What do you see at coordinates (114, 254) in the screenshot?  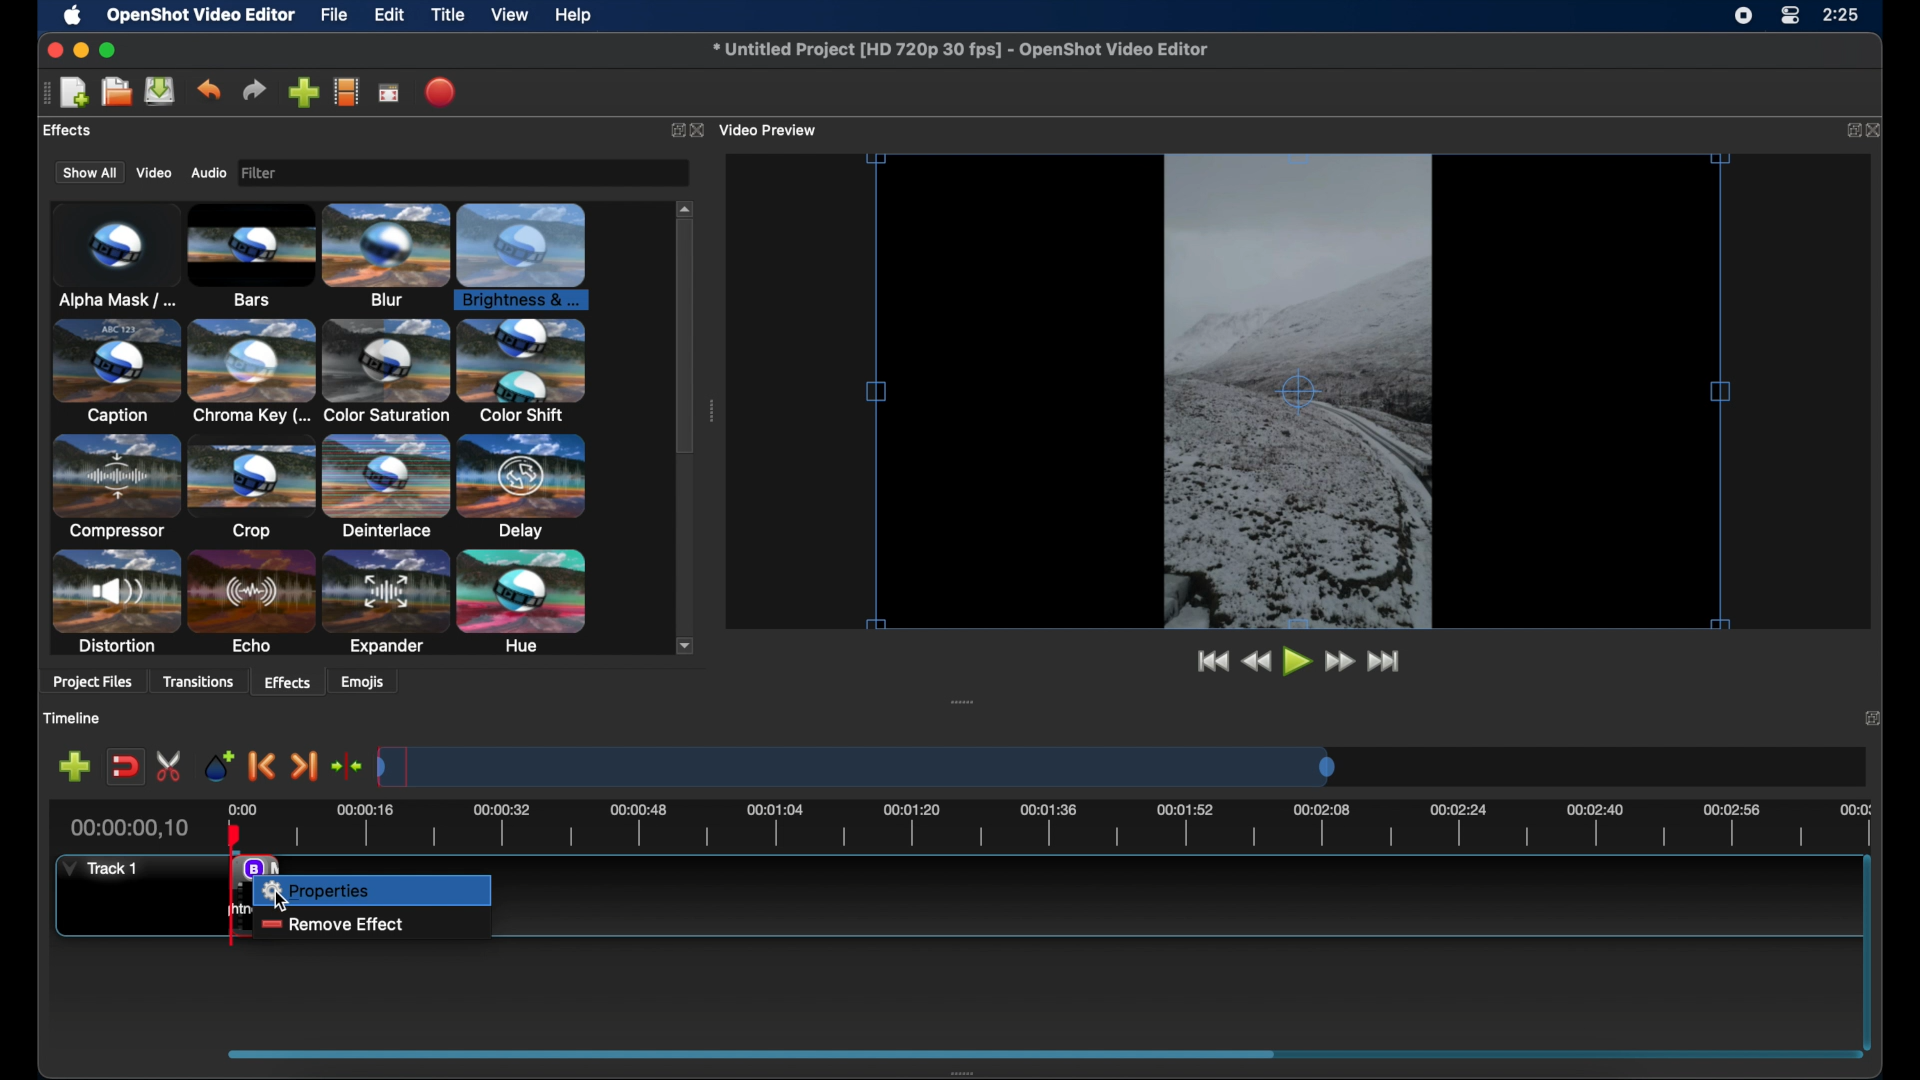 I see `alpha mask` at bounding box center [114, 254].